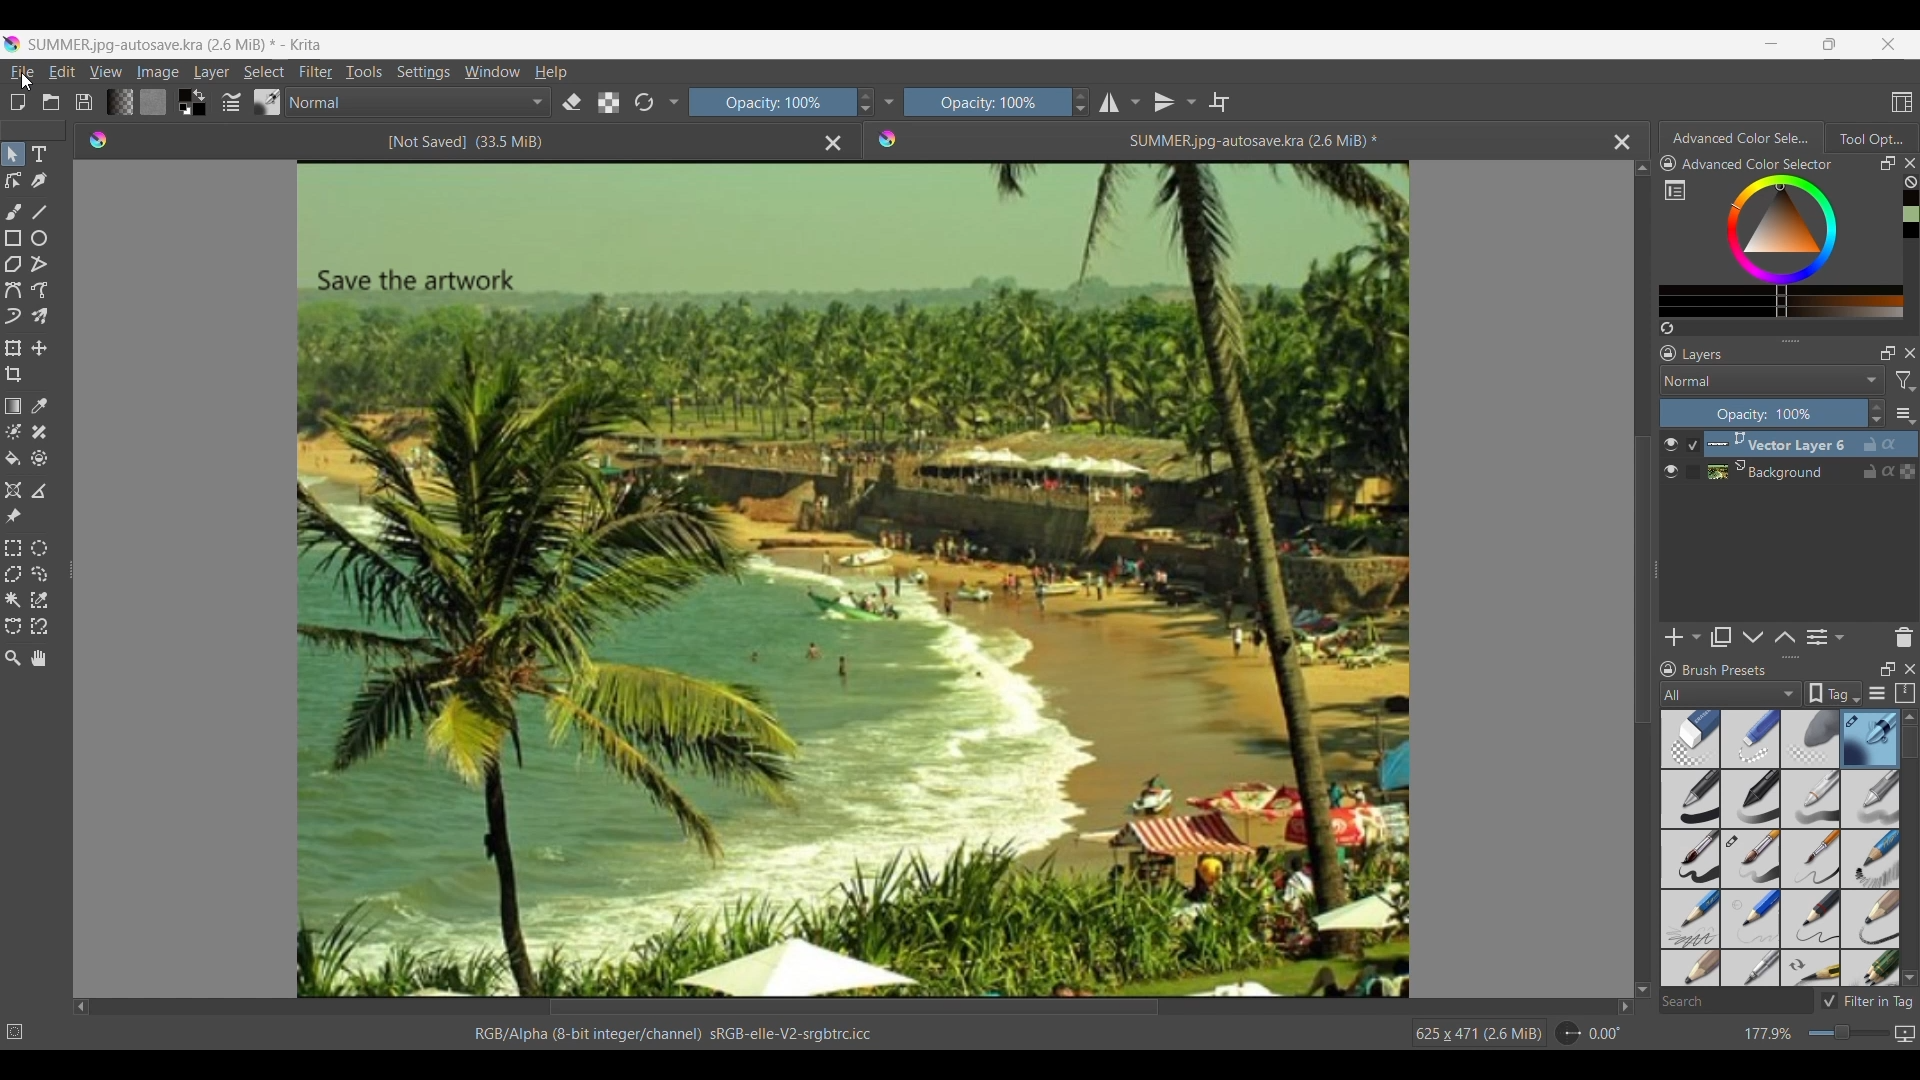  I want to click on Show/Hide more tools, so click(675, 103).